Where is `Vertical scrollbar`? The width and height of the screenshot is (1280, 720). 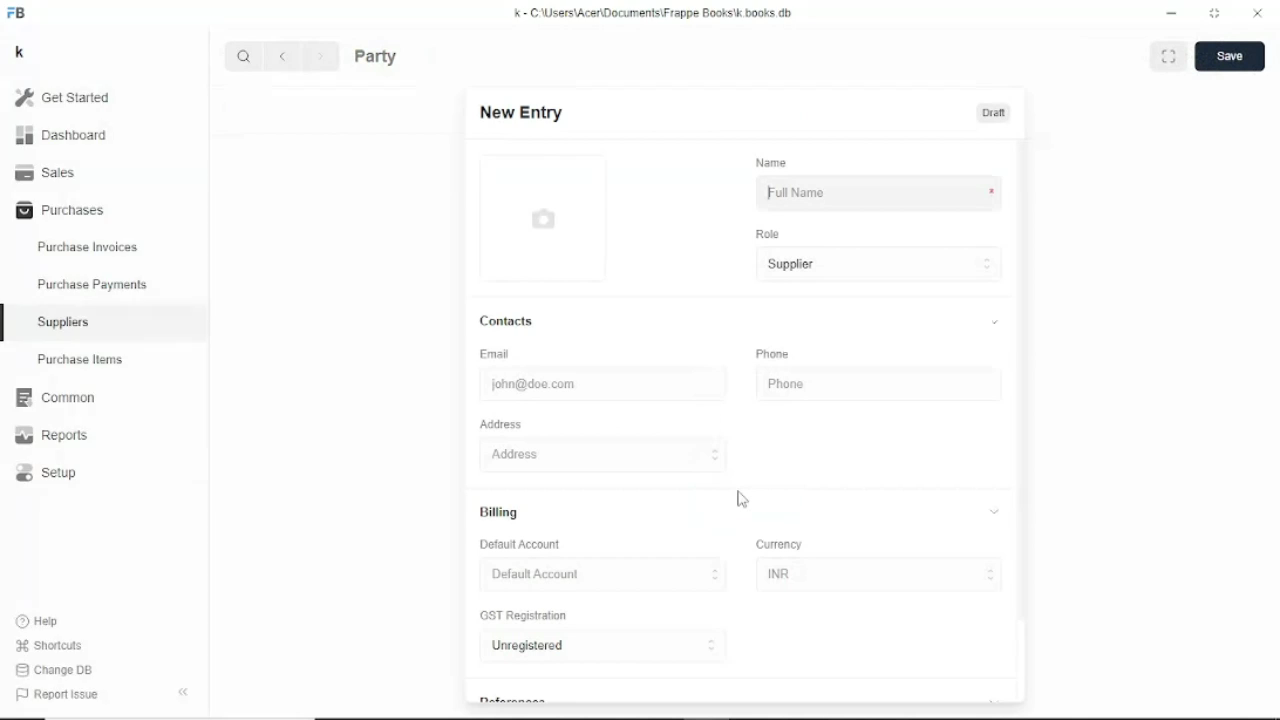
Vertical scrollbar is located at coordinates (1024, 376).